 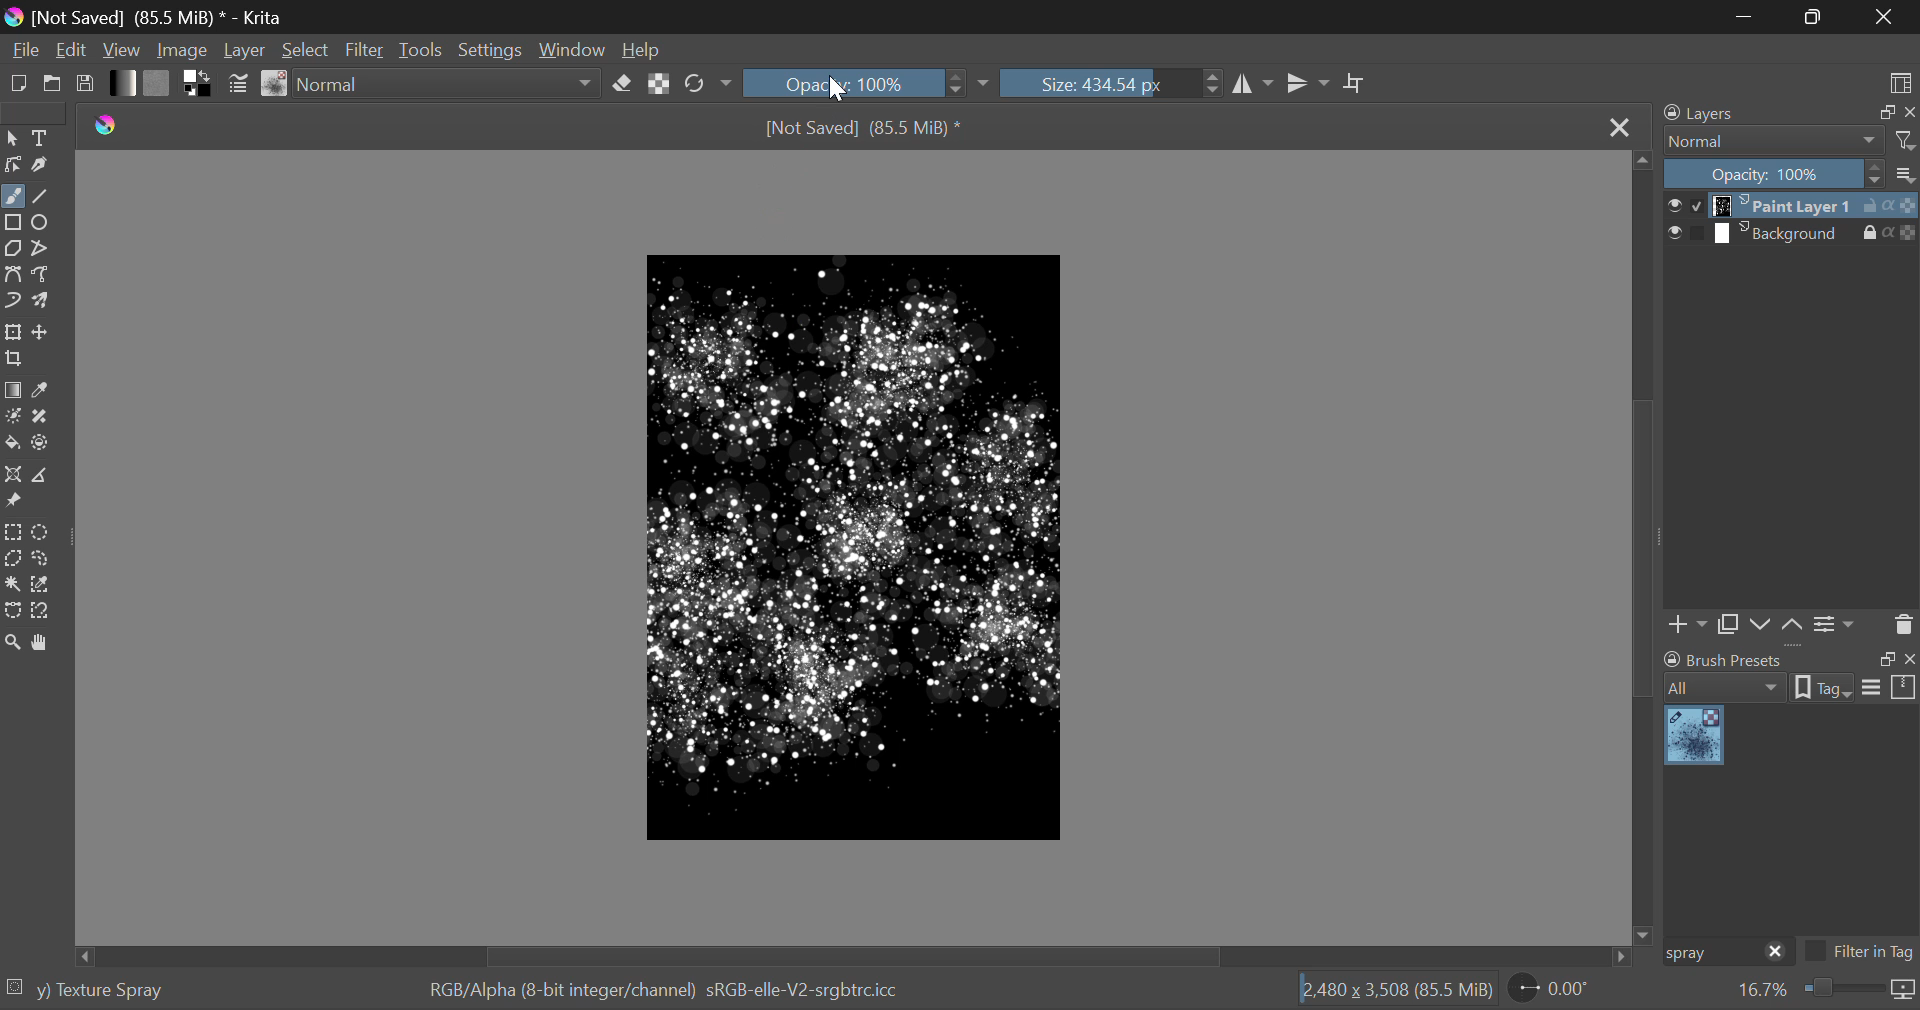 I want to click on actions, so click(x=1890, y=206).